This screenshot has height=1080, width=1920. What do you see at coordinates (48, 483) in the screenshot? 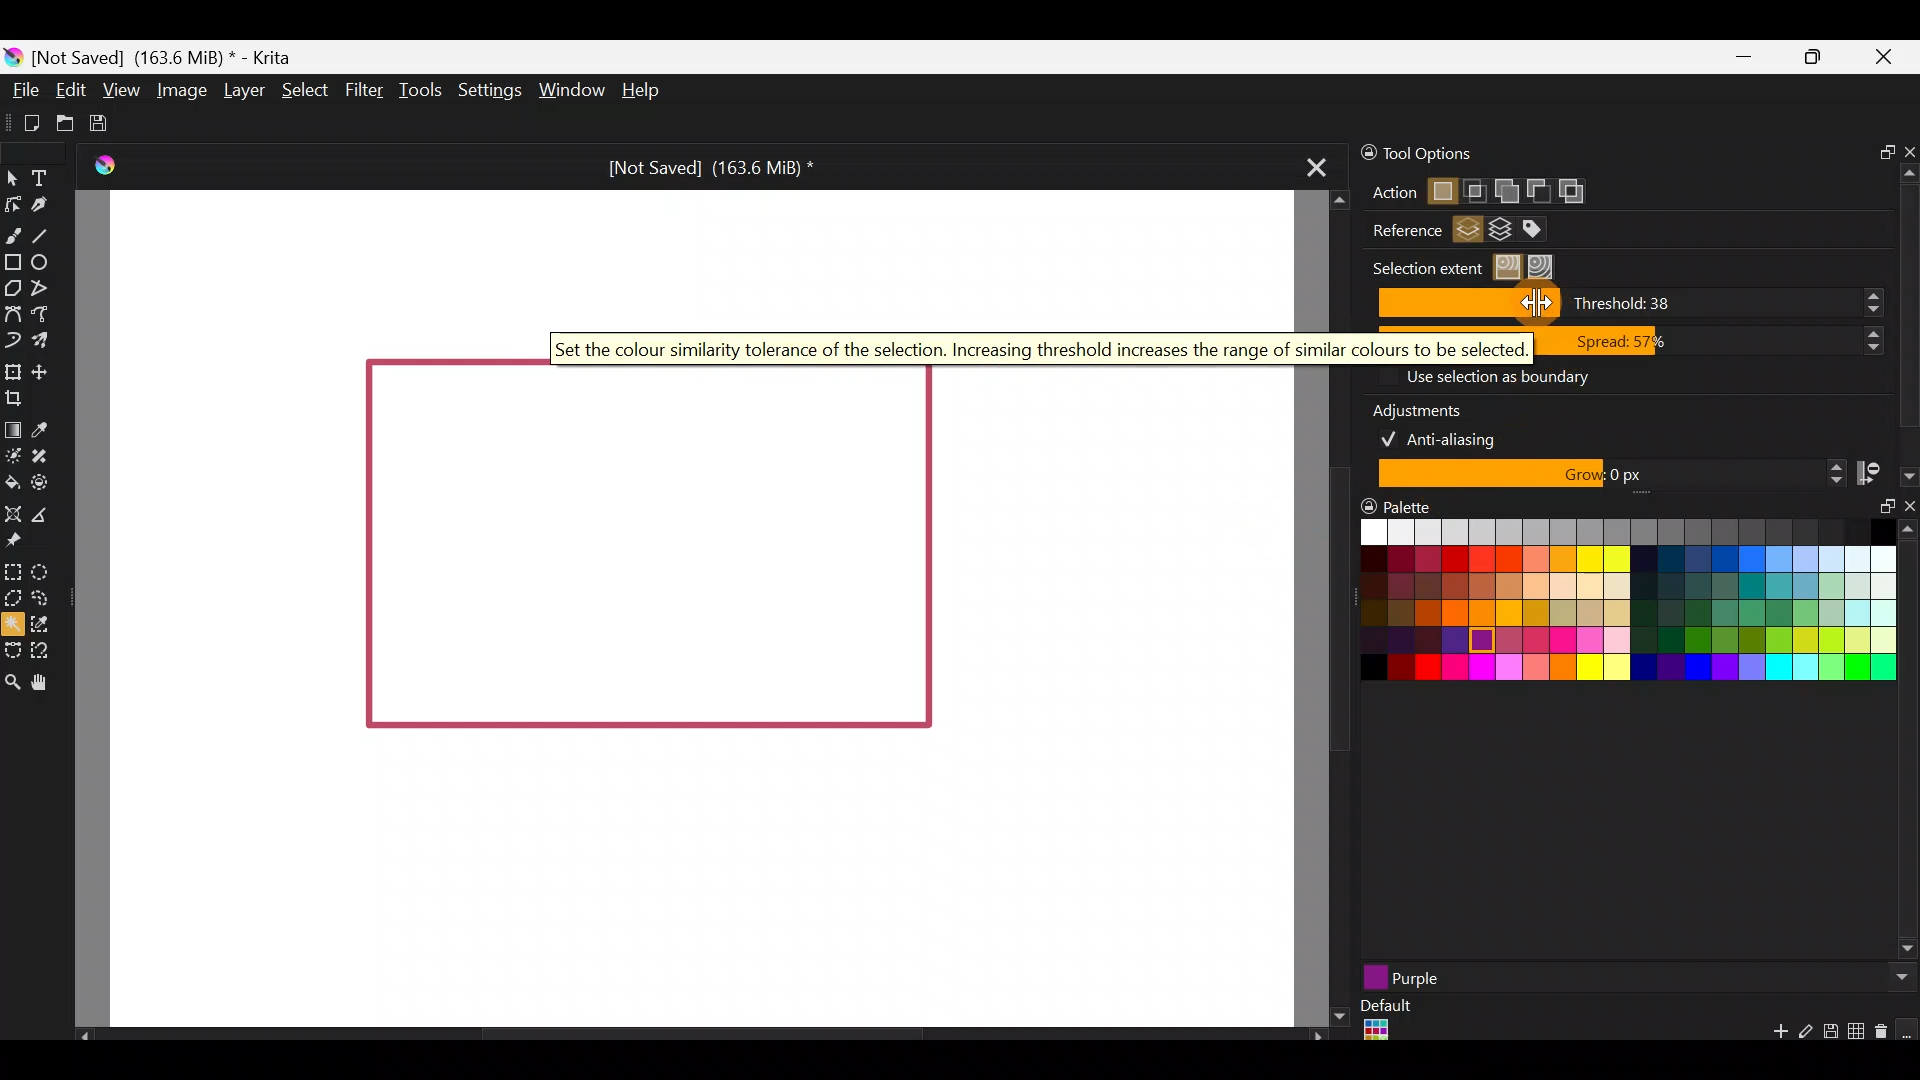
I see `Enclose & fill tool` at bounding box center [48, 483].